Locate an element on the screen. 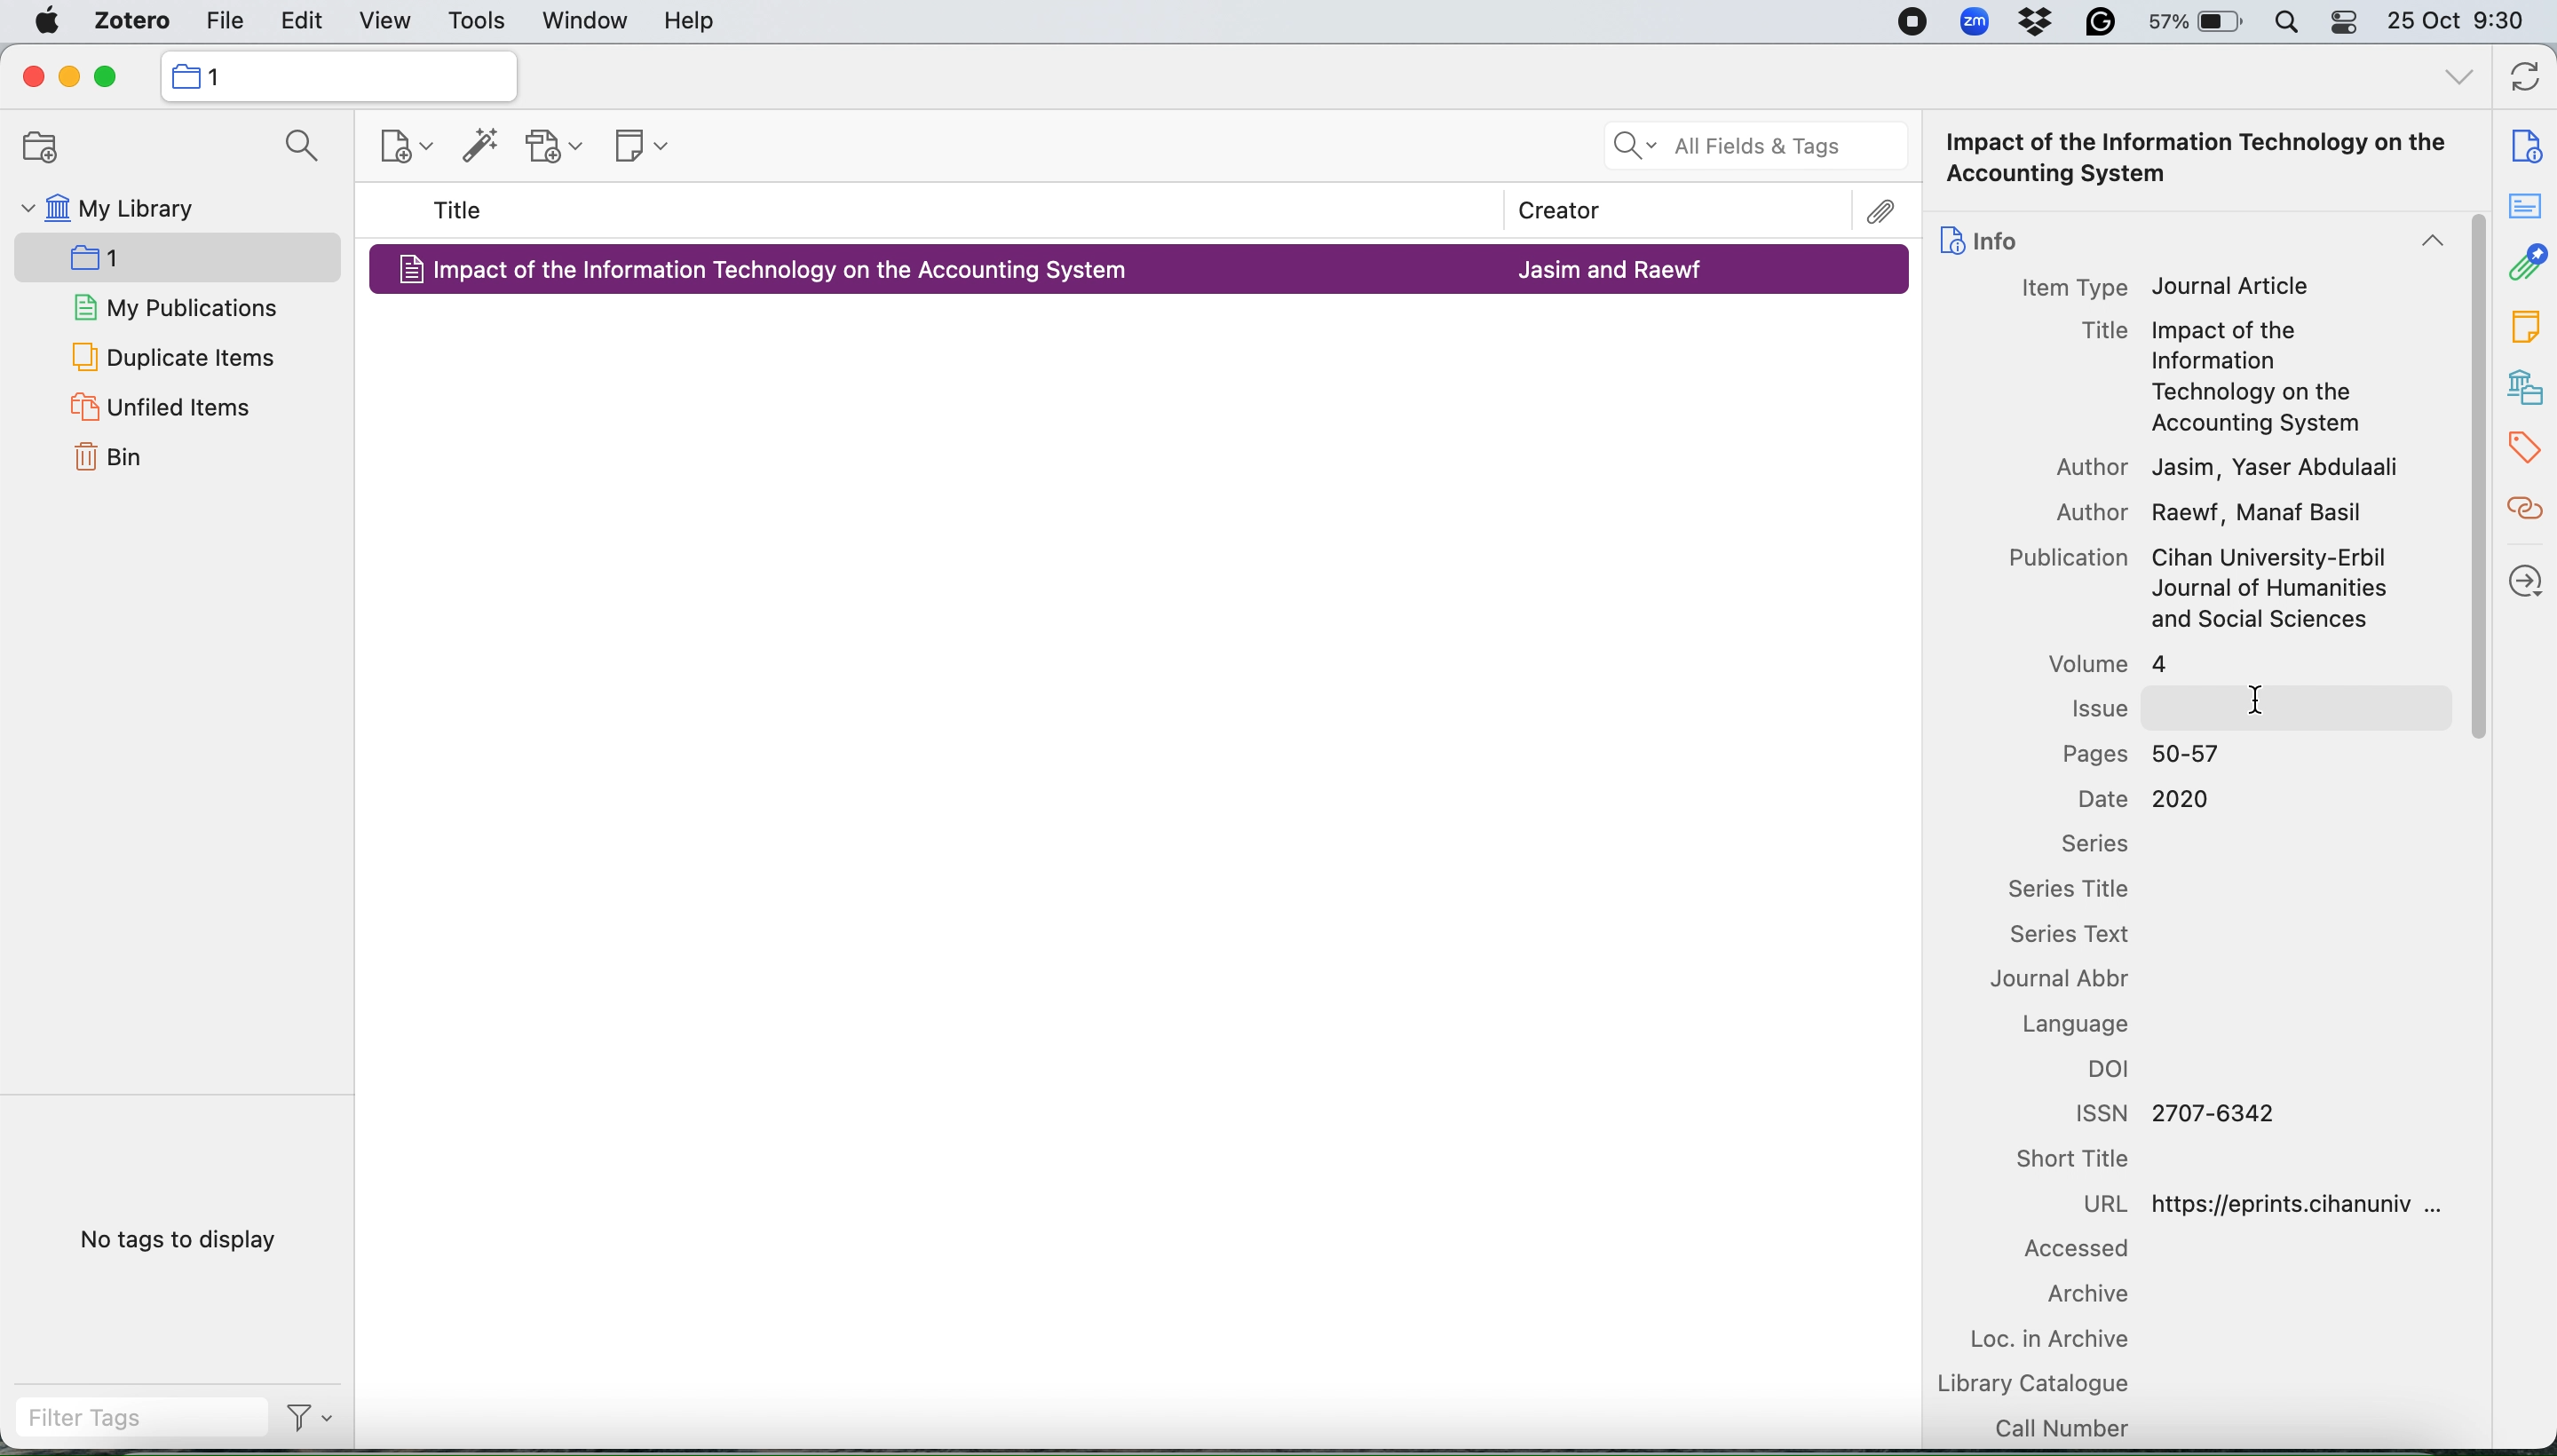 The height and width of the screenshot is (1456, 2557). abstract is located at coordinates (2530, 213).